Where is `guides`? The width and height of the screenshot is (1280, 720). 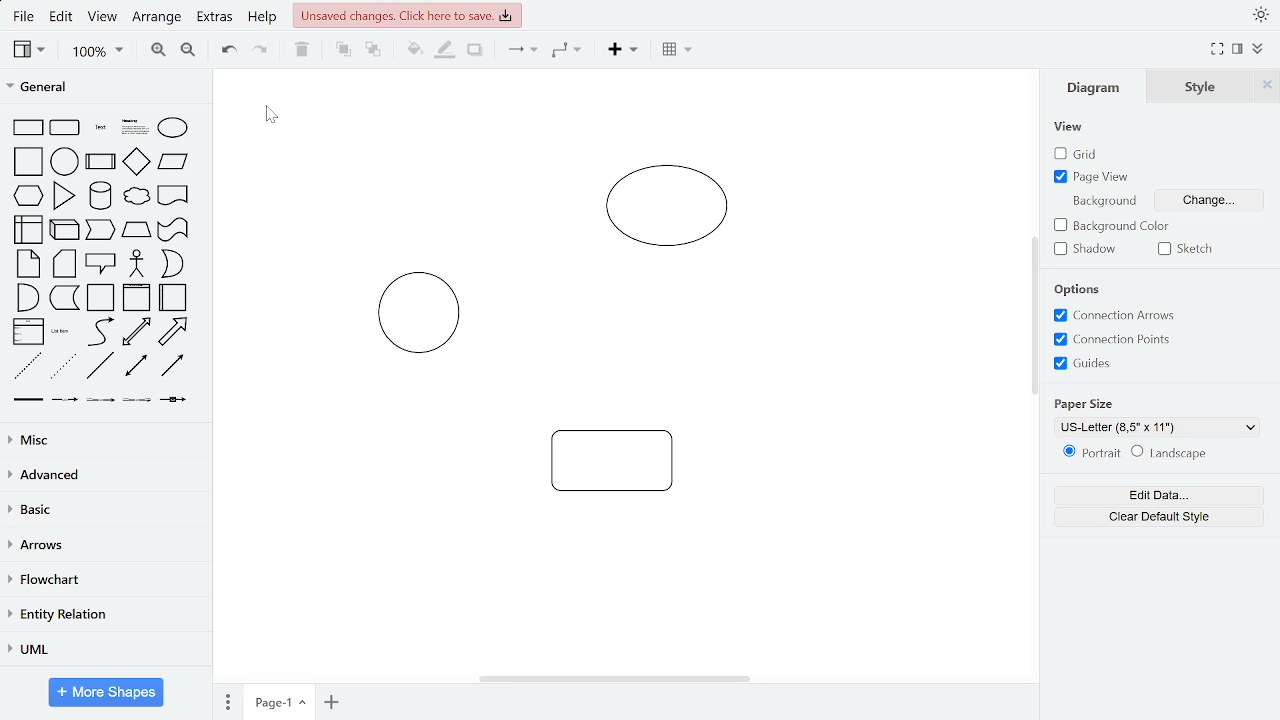
guides is located at coordinates (1082, 364).